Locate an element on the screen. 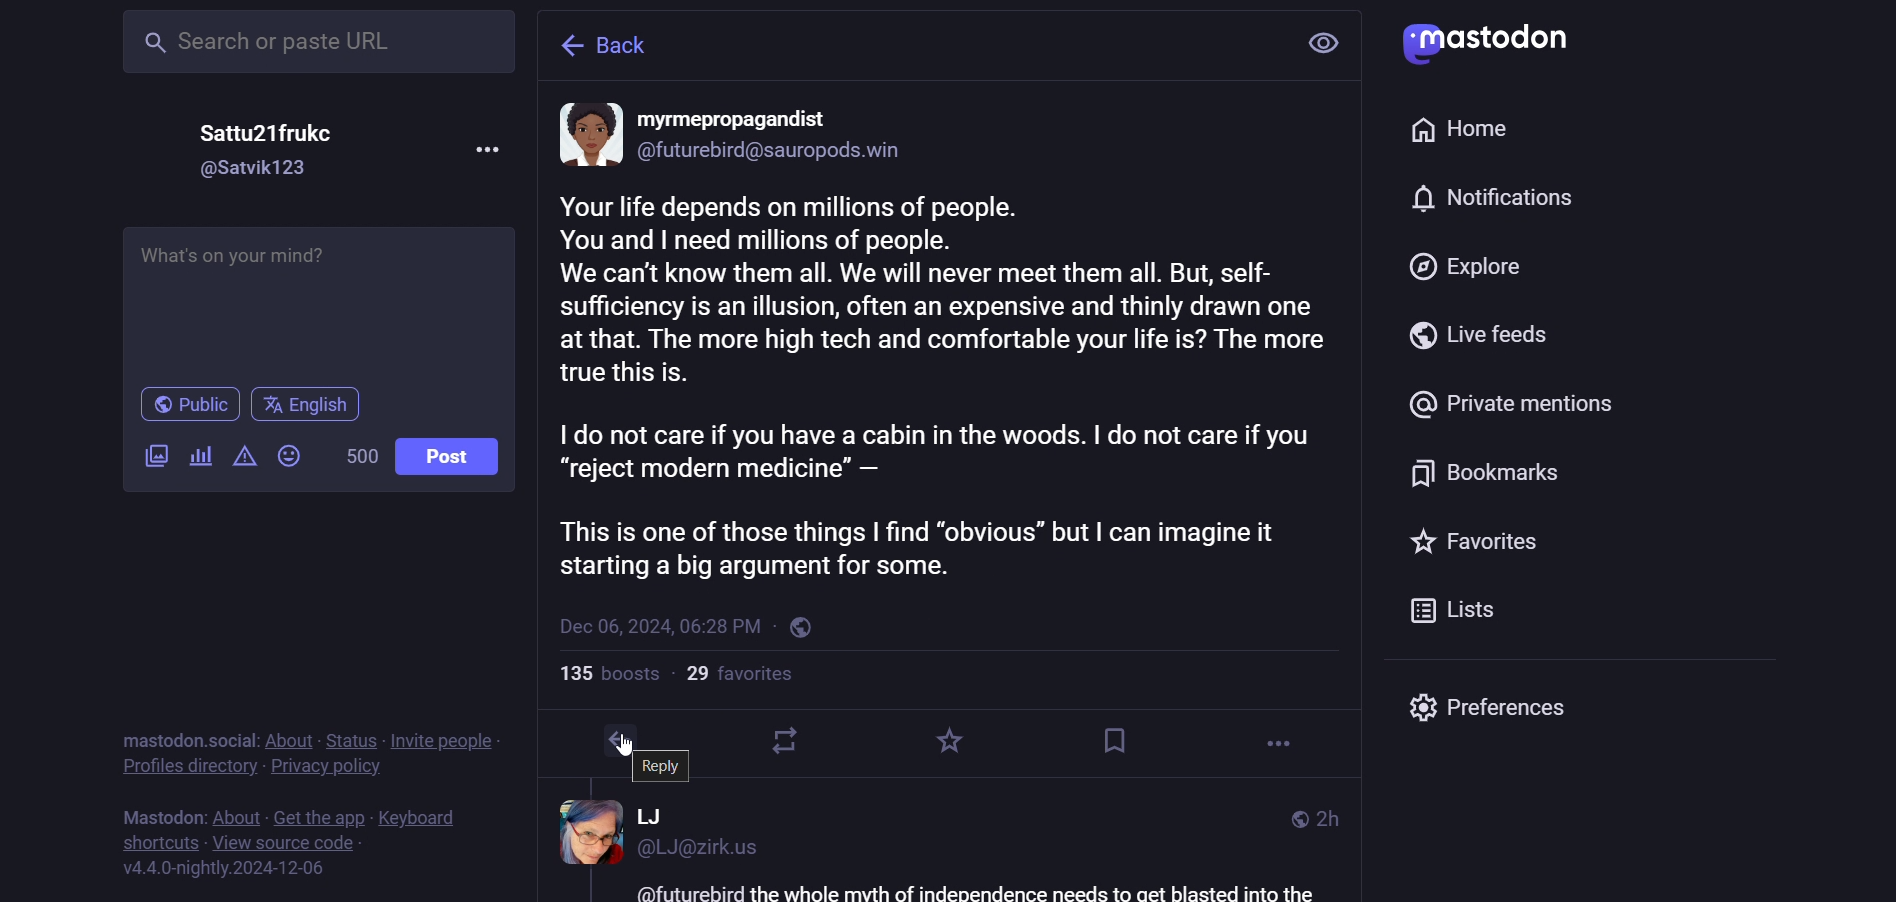 This screenshot has width=1896, height=902. bookmark is located at coordinates (1487, 472).